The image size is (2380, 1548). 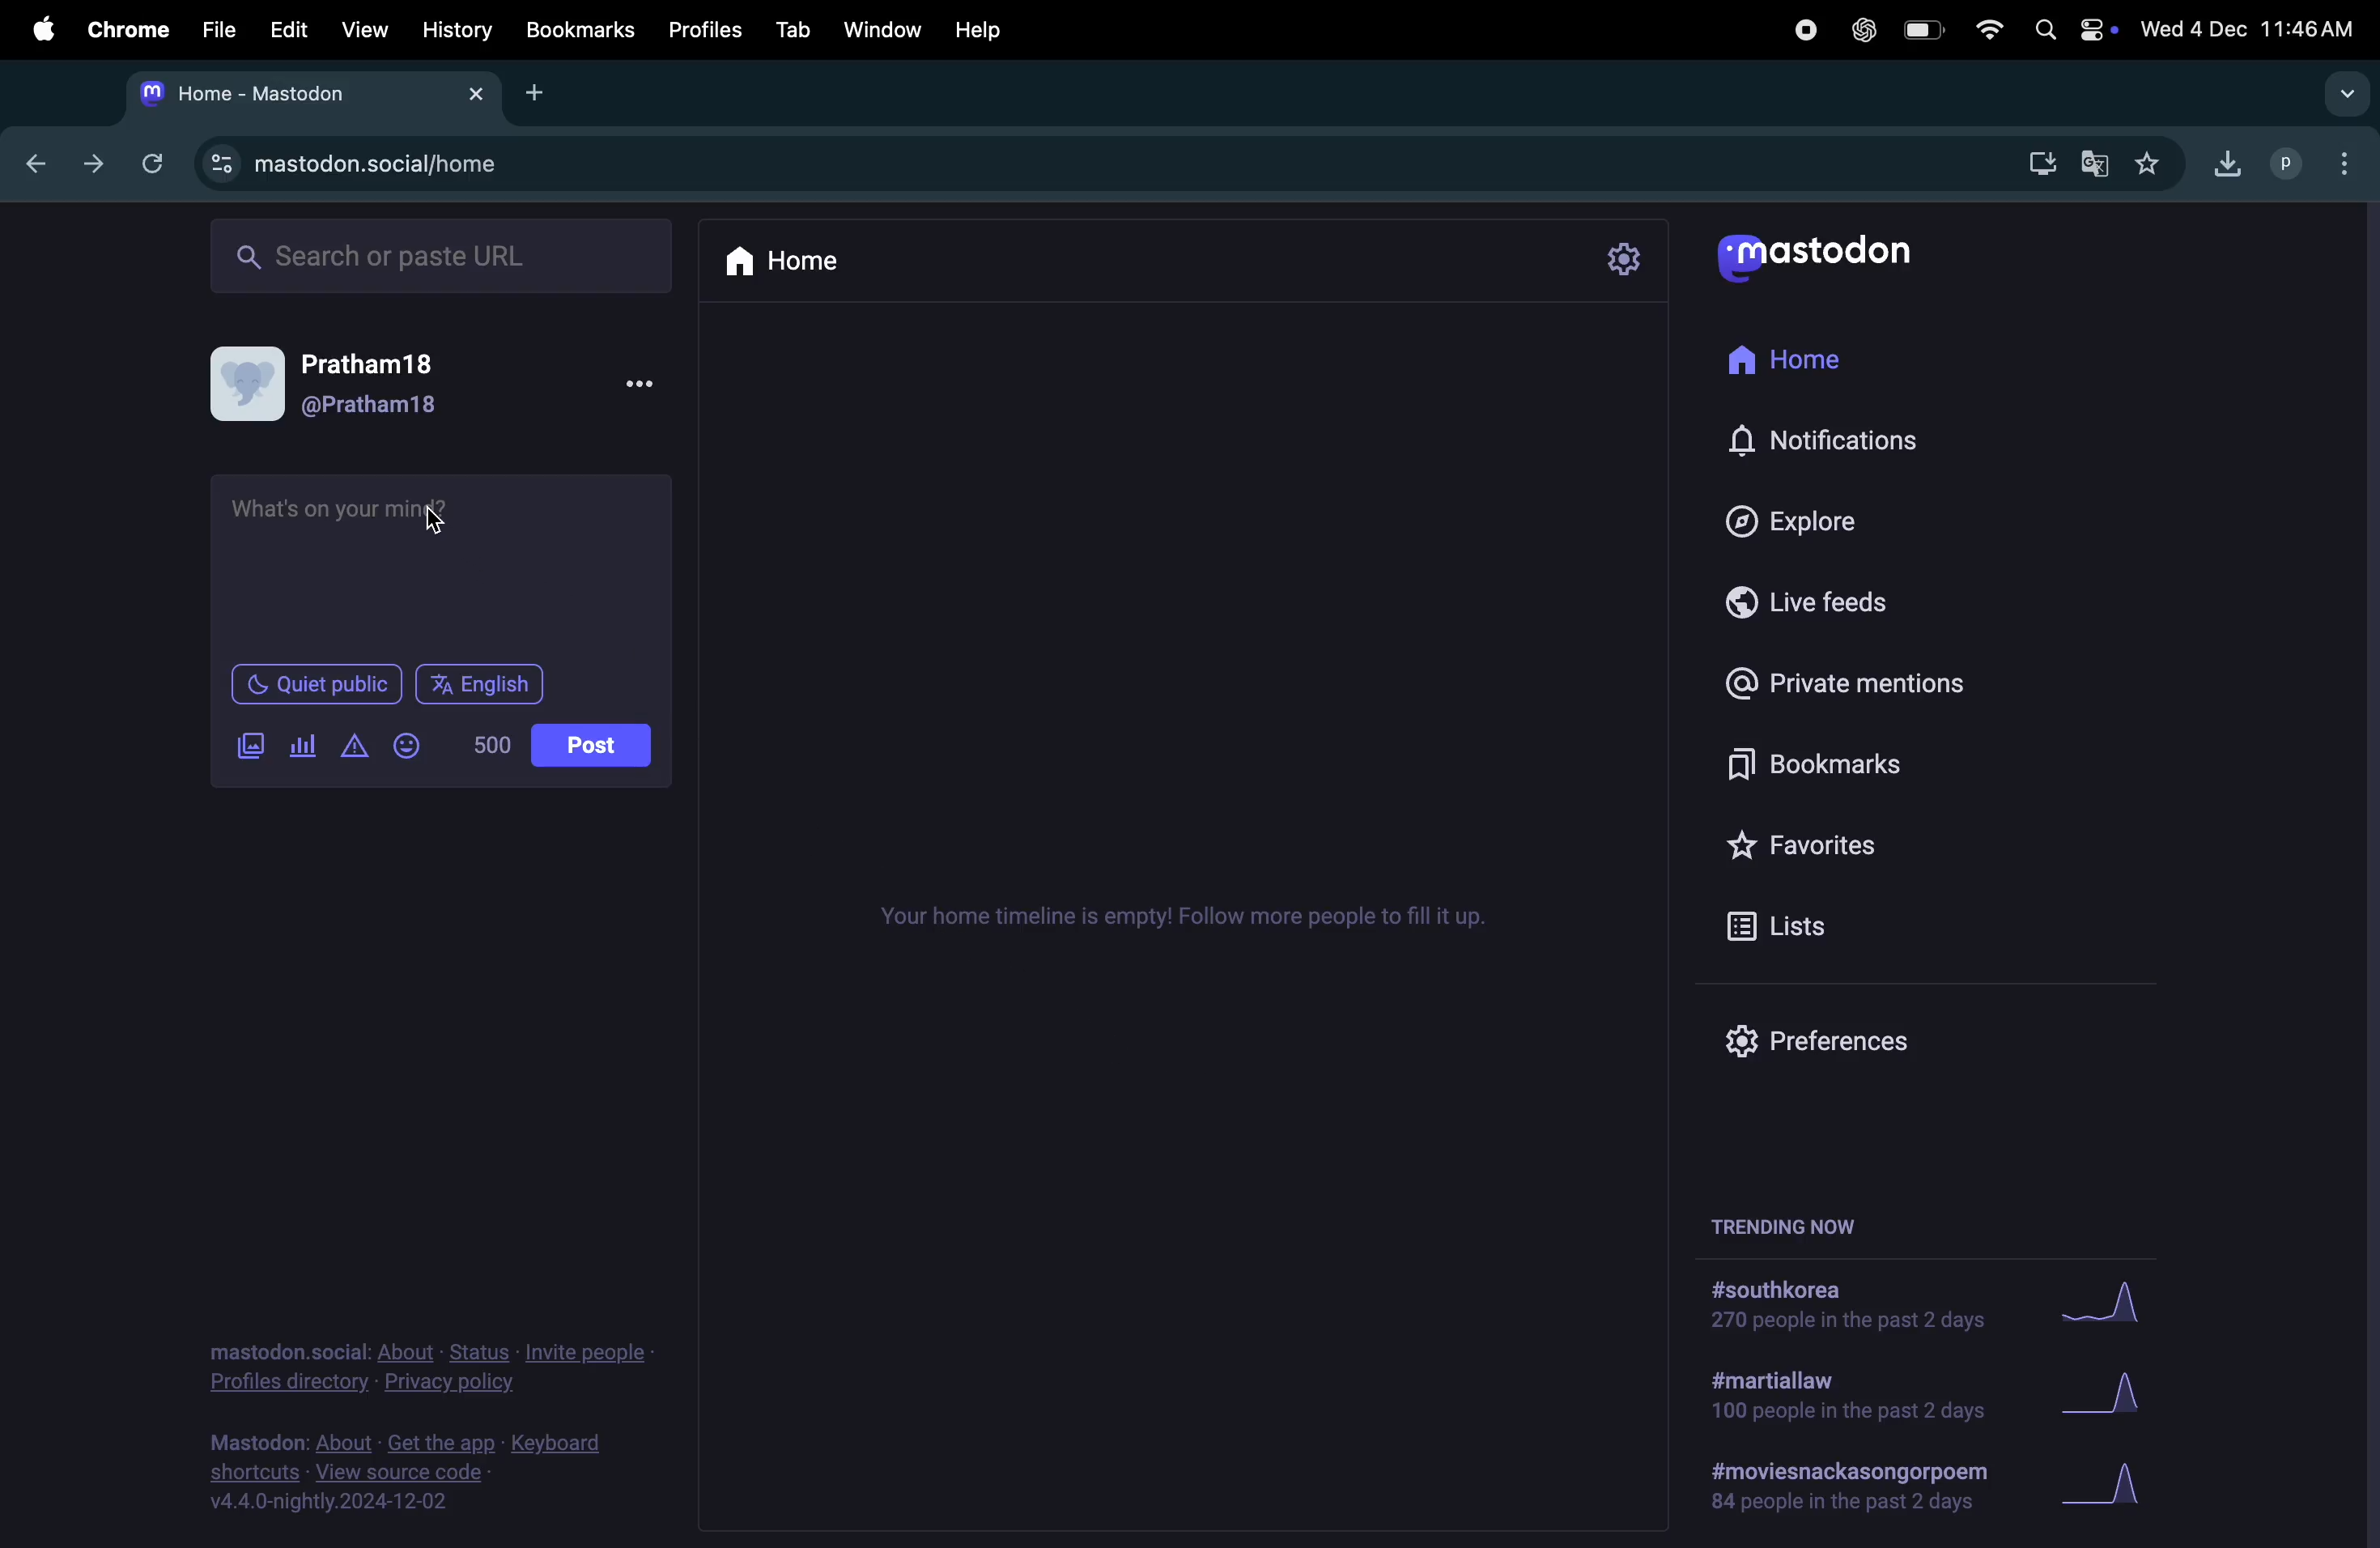 What do you see at coordinates (985, 29) in the screenshot?
I see `Help` at bounding box center [985, 29].